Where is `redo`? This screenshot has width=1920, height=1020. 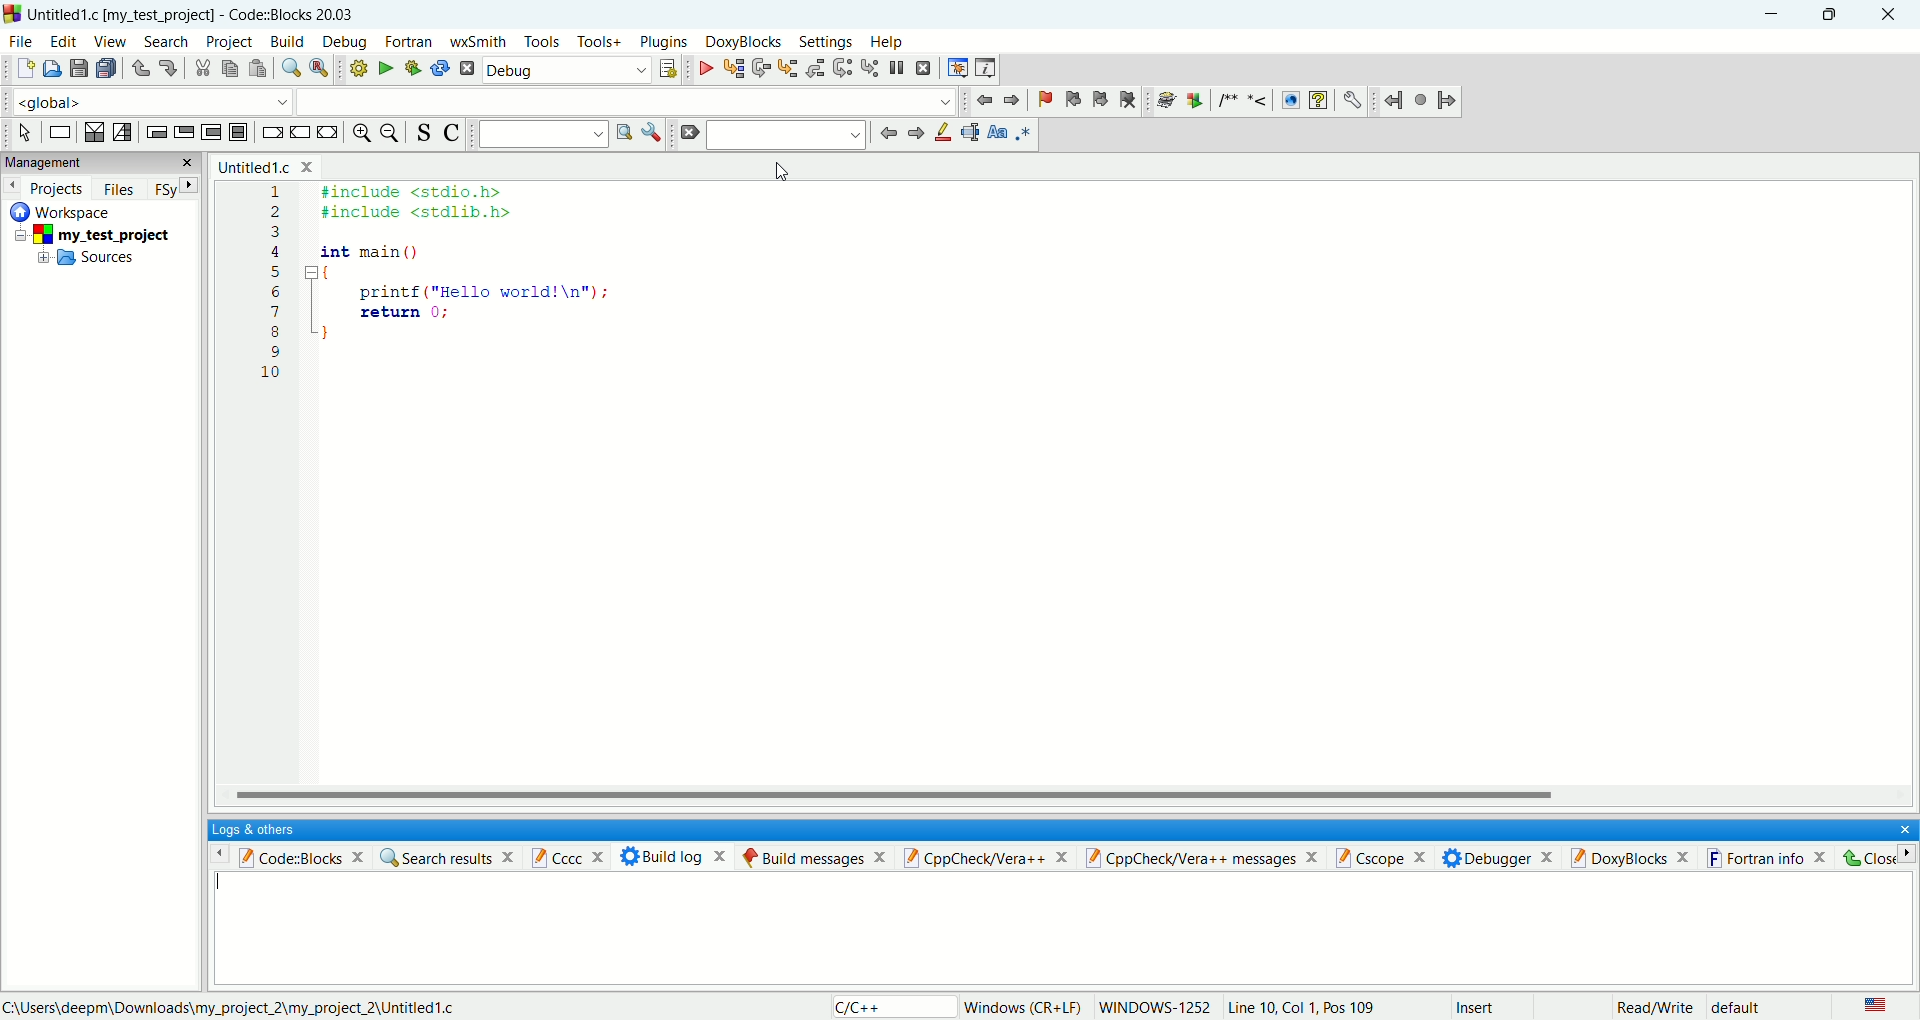
redo is located at coordinates (163, 66).